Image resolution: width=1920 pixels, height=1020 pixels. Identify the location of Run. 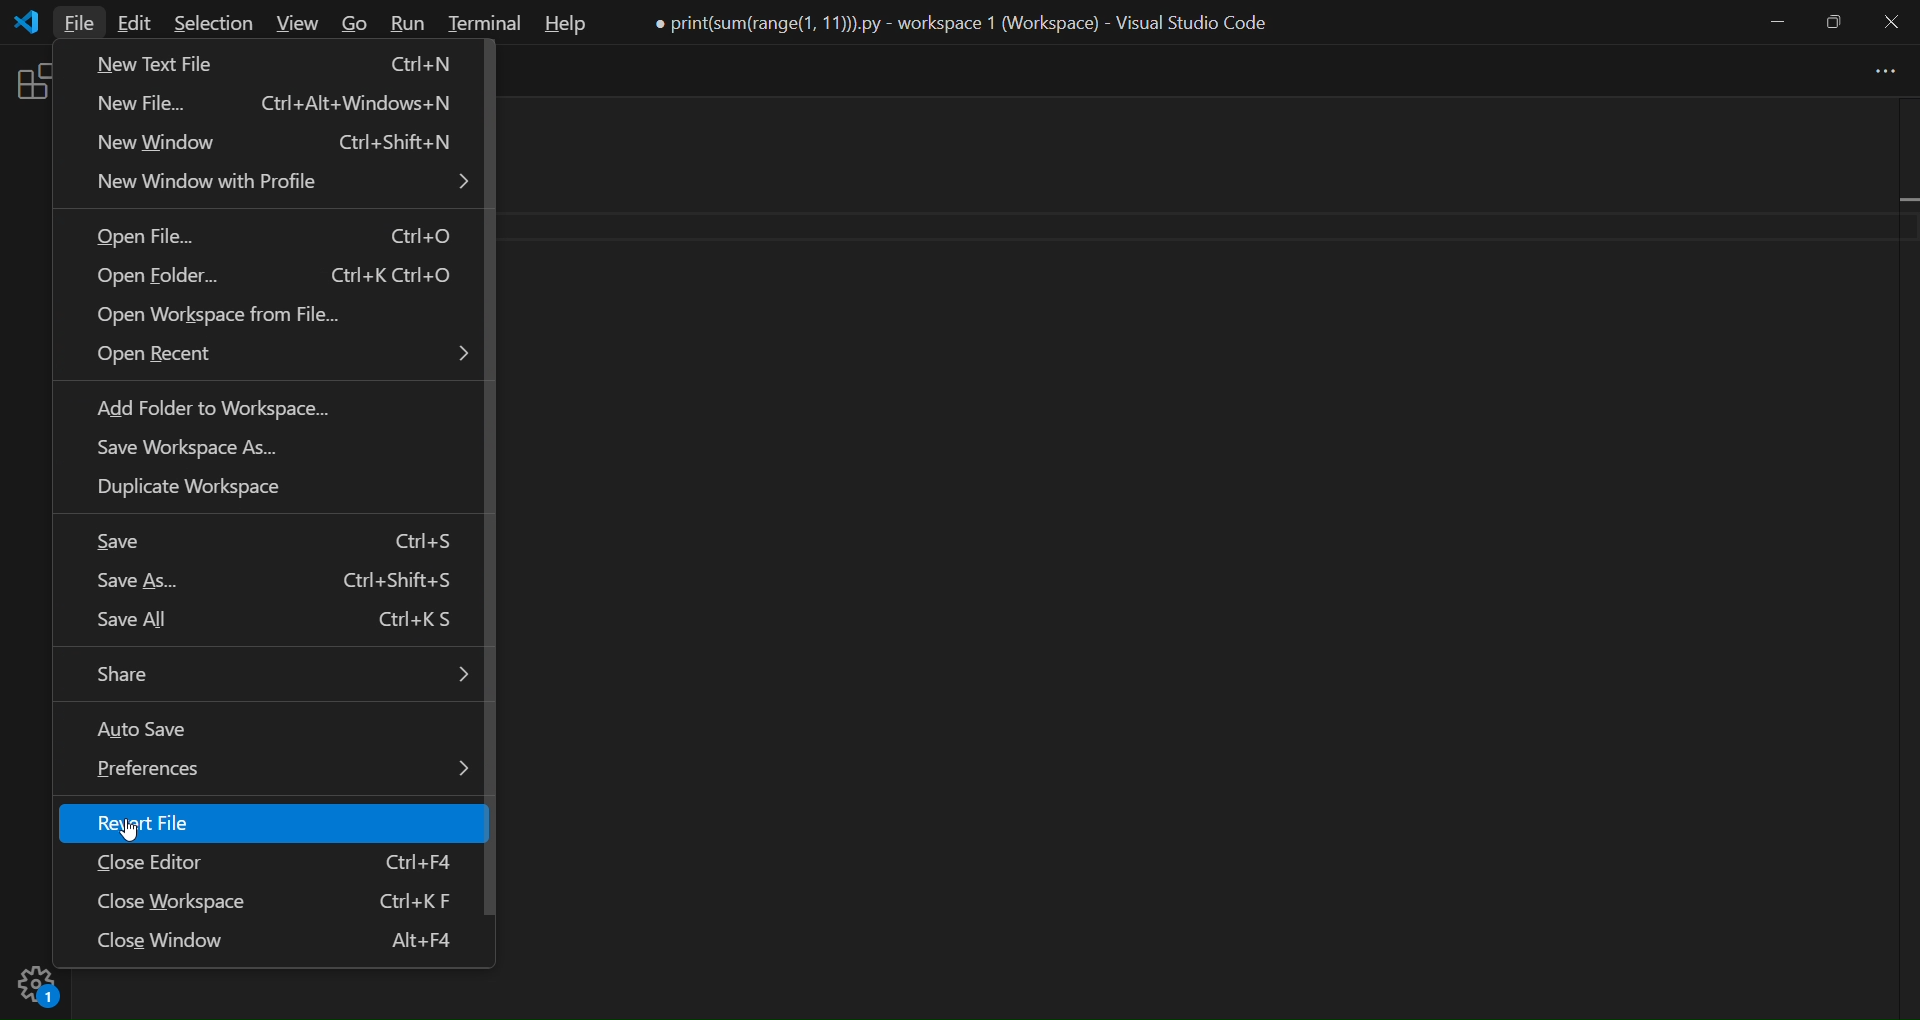
(409, 23).